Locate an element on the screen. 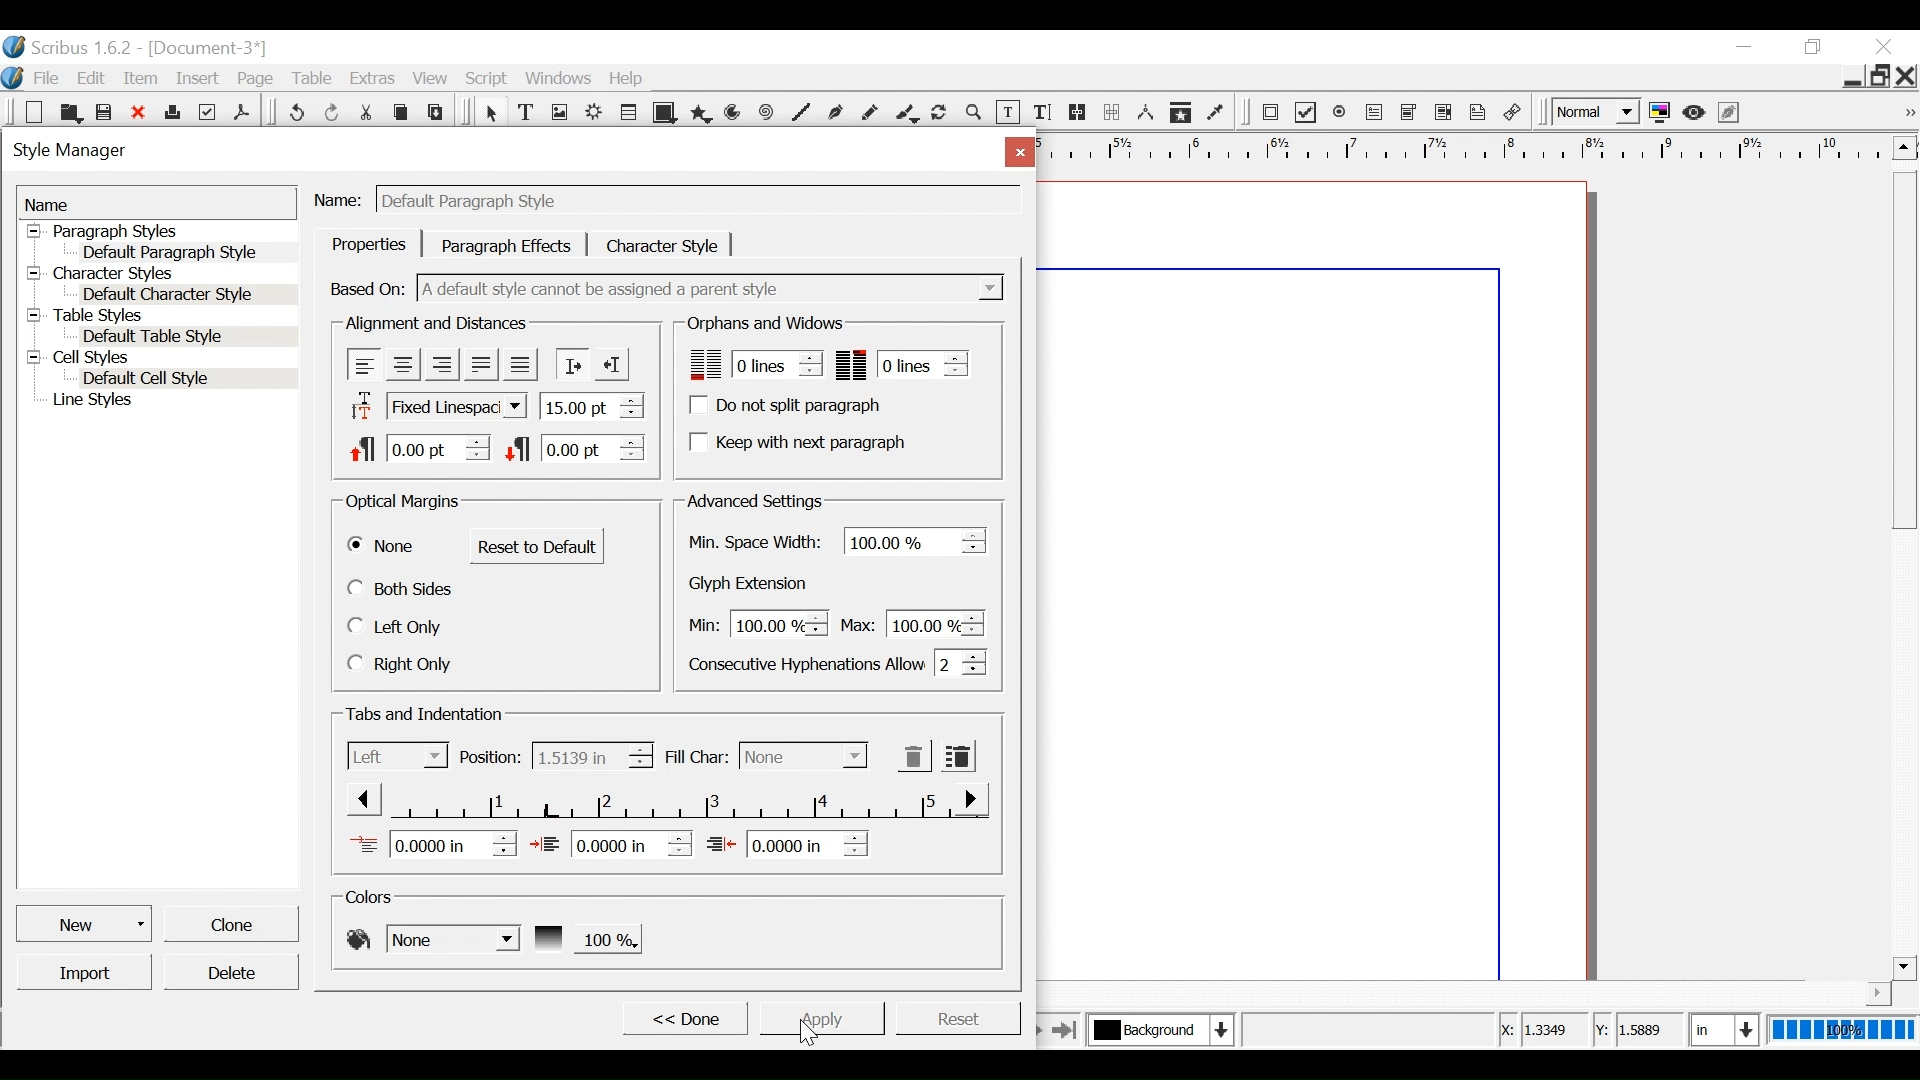 The image size is (1920, 1080). Copy items properties is located at coordinates (1180, 113).